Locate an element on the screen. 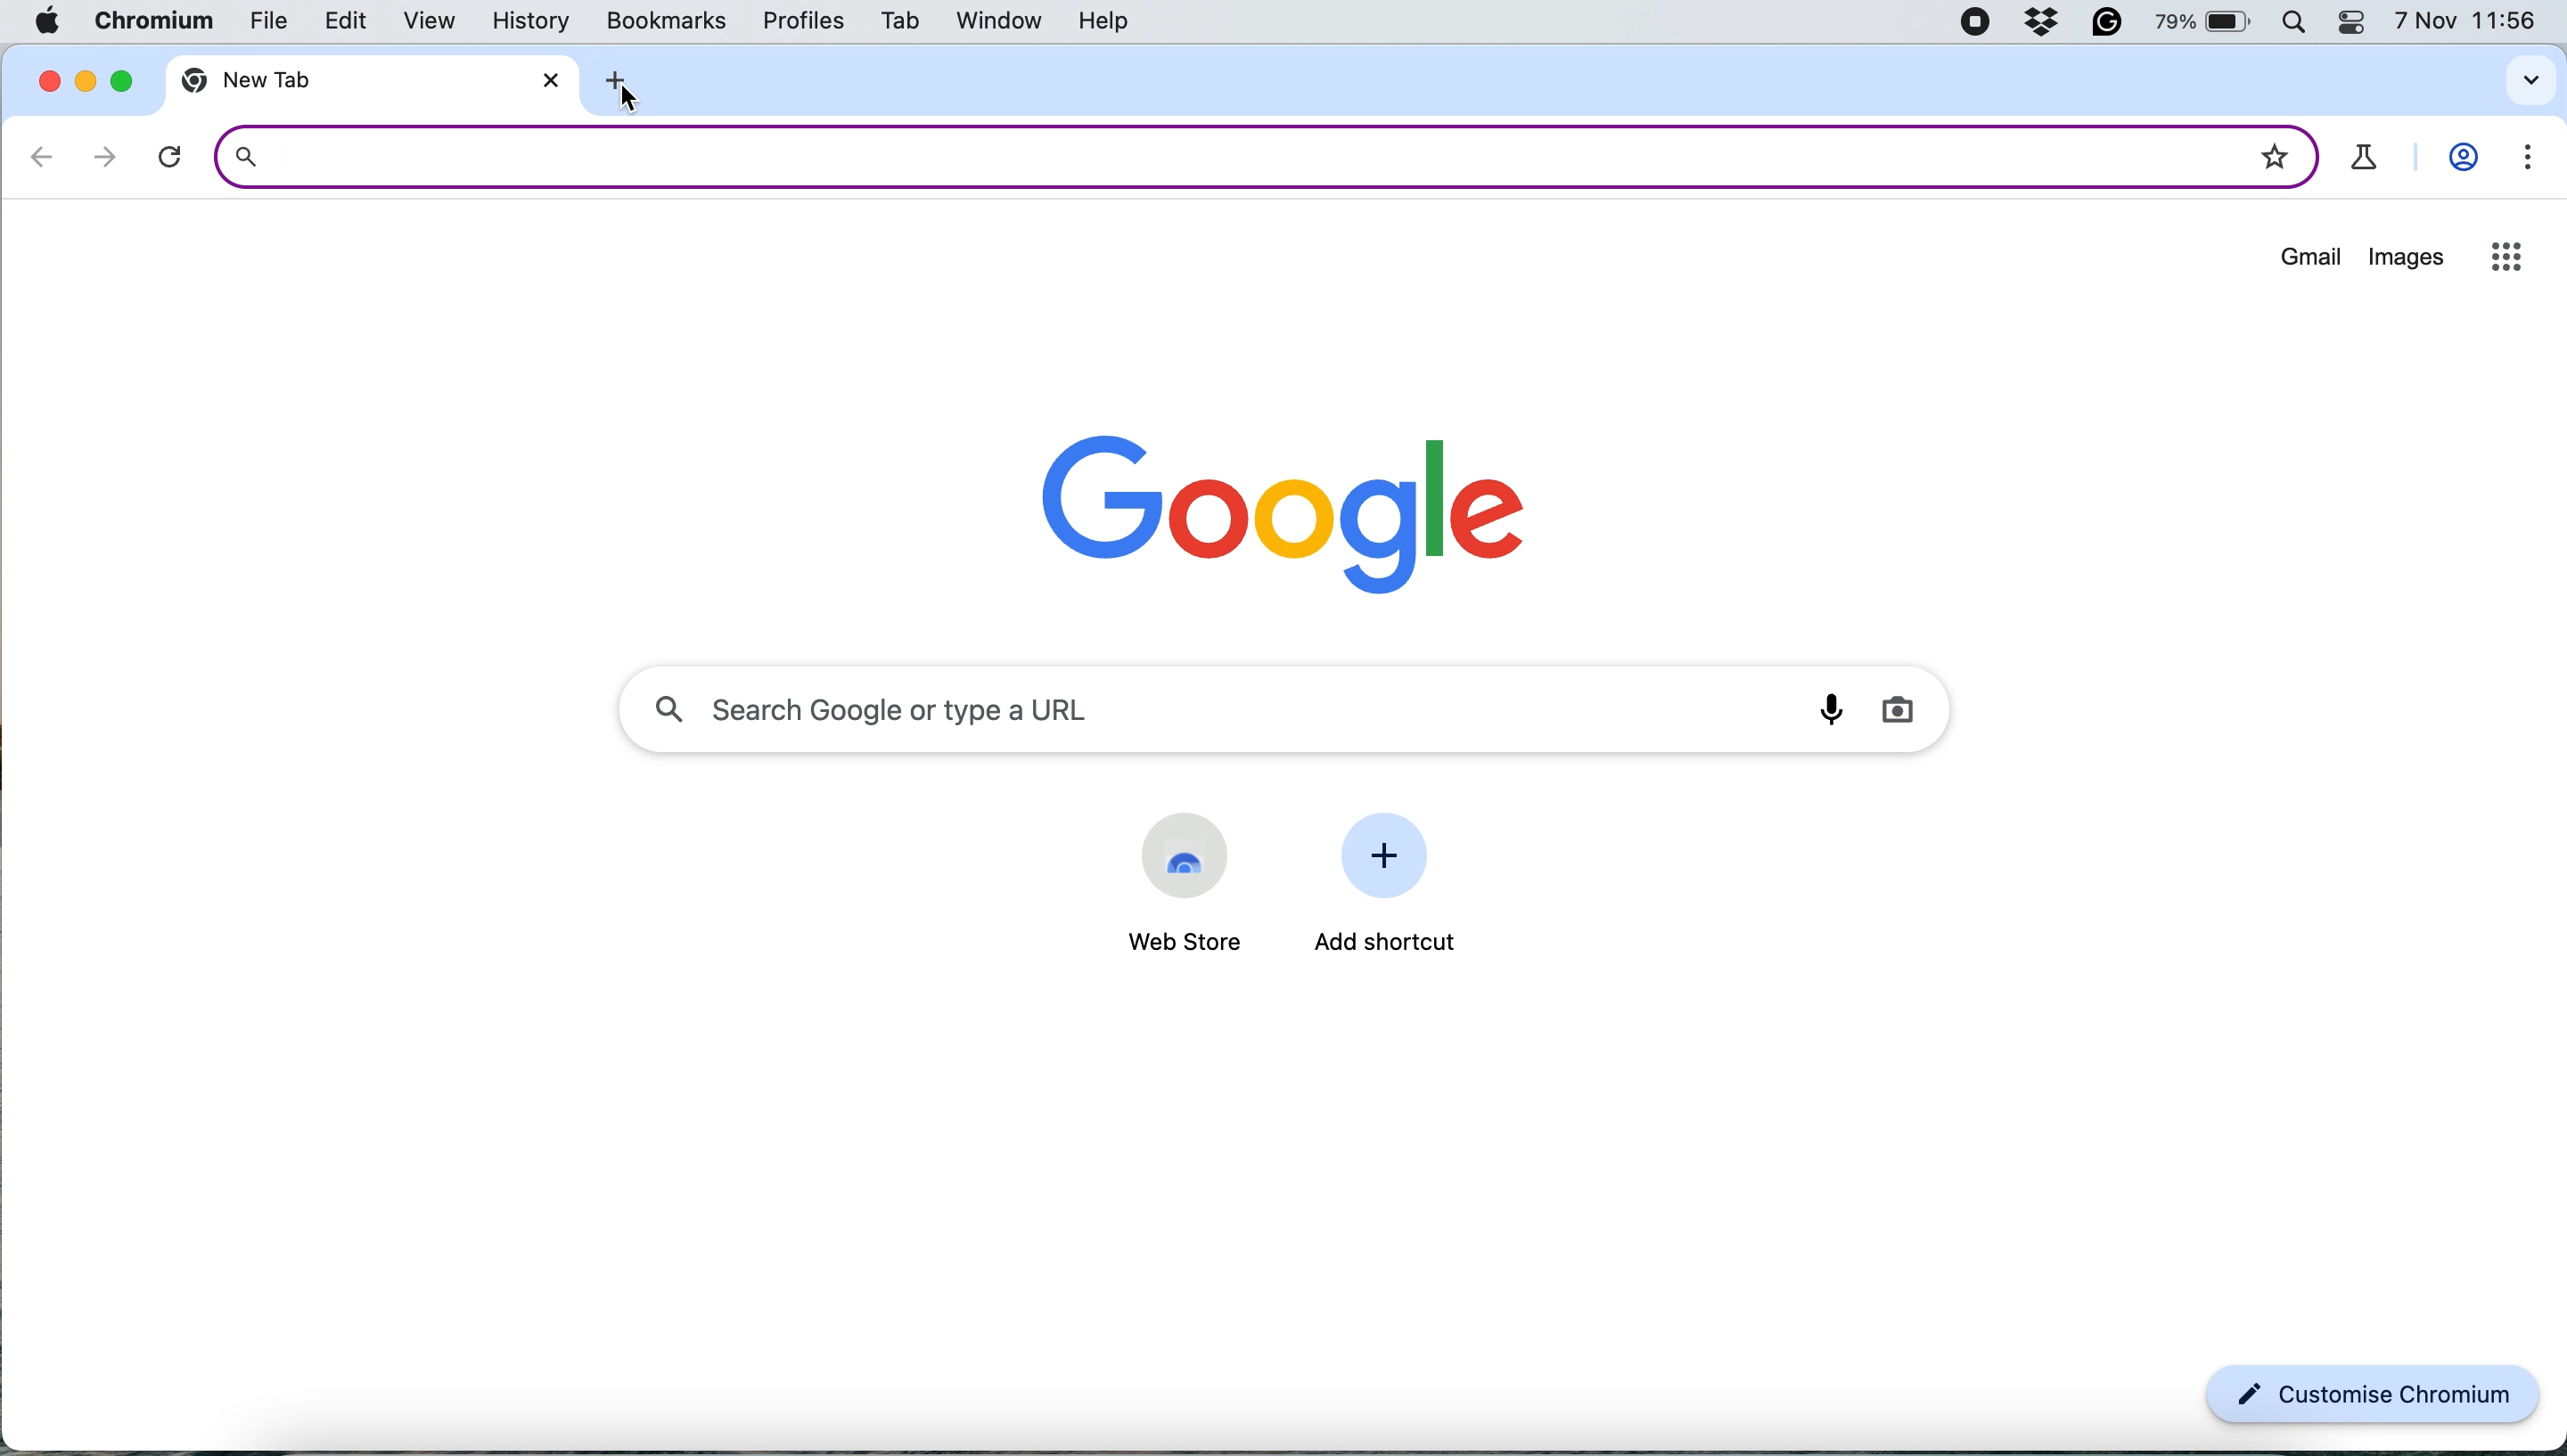  images is located at coordinates (2406, 260).